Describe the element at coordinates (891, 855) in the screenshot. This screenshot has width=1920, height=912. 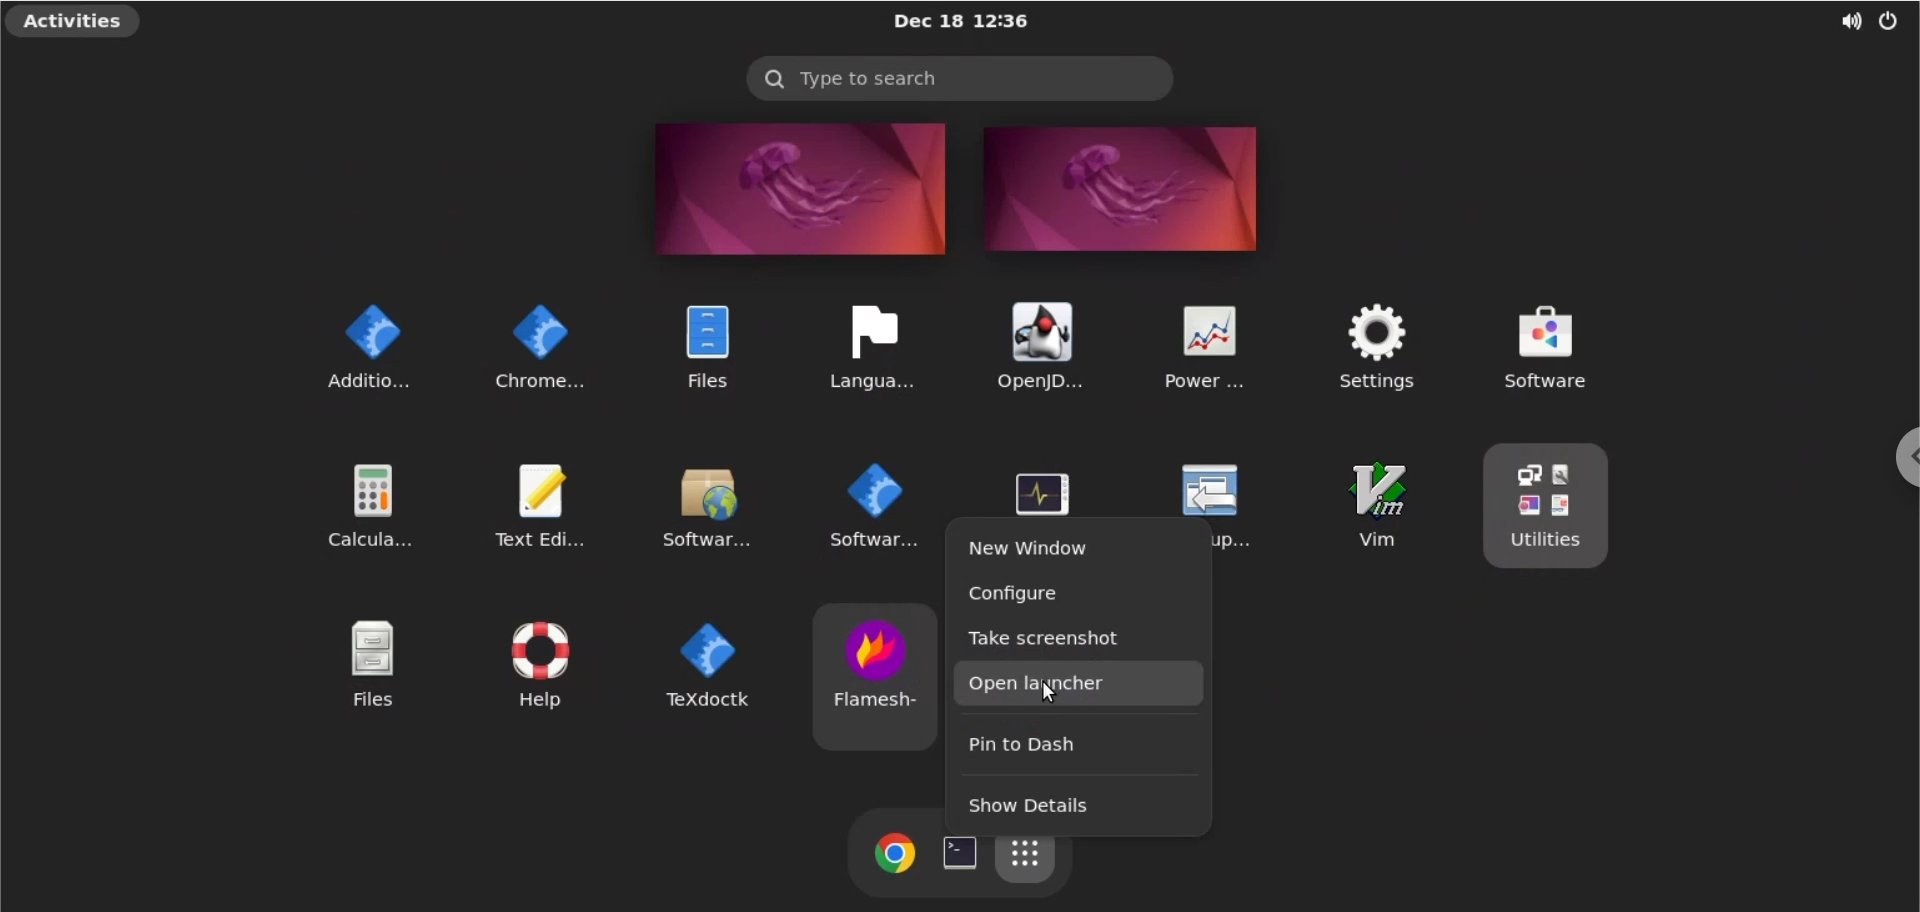
I see `chrome` at that location.